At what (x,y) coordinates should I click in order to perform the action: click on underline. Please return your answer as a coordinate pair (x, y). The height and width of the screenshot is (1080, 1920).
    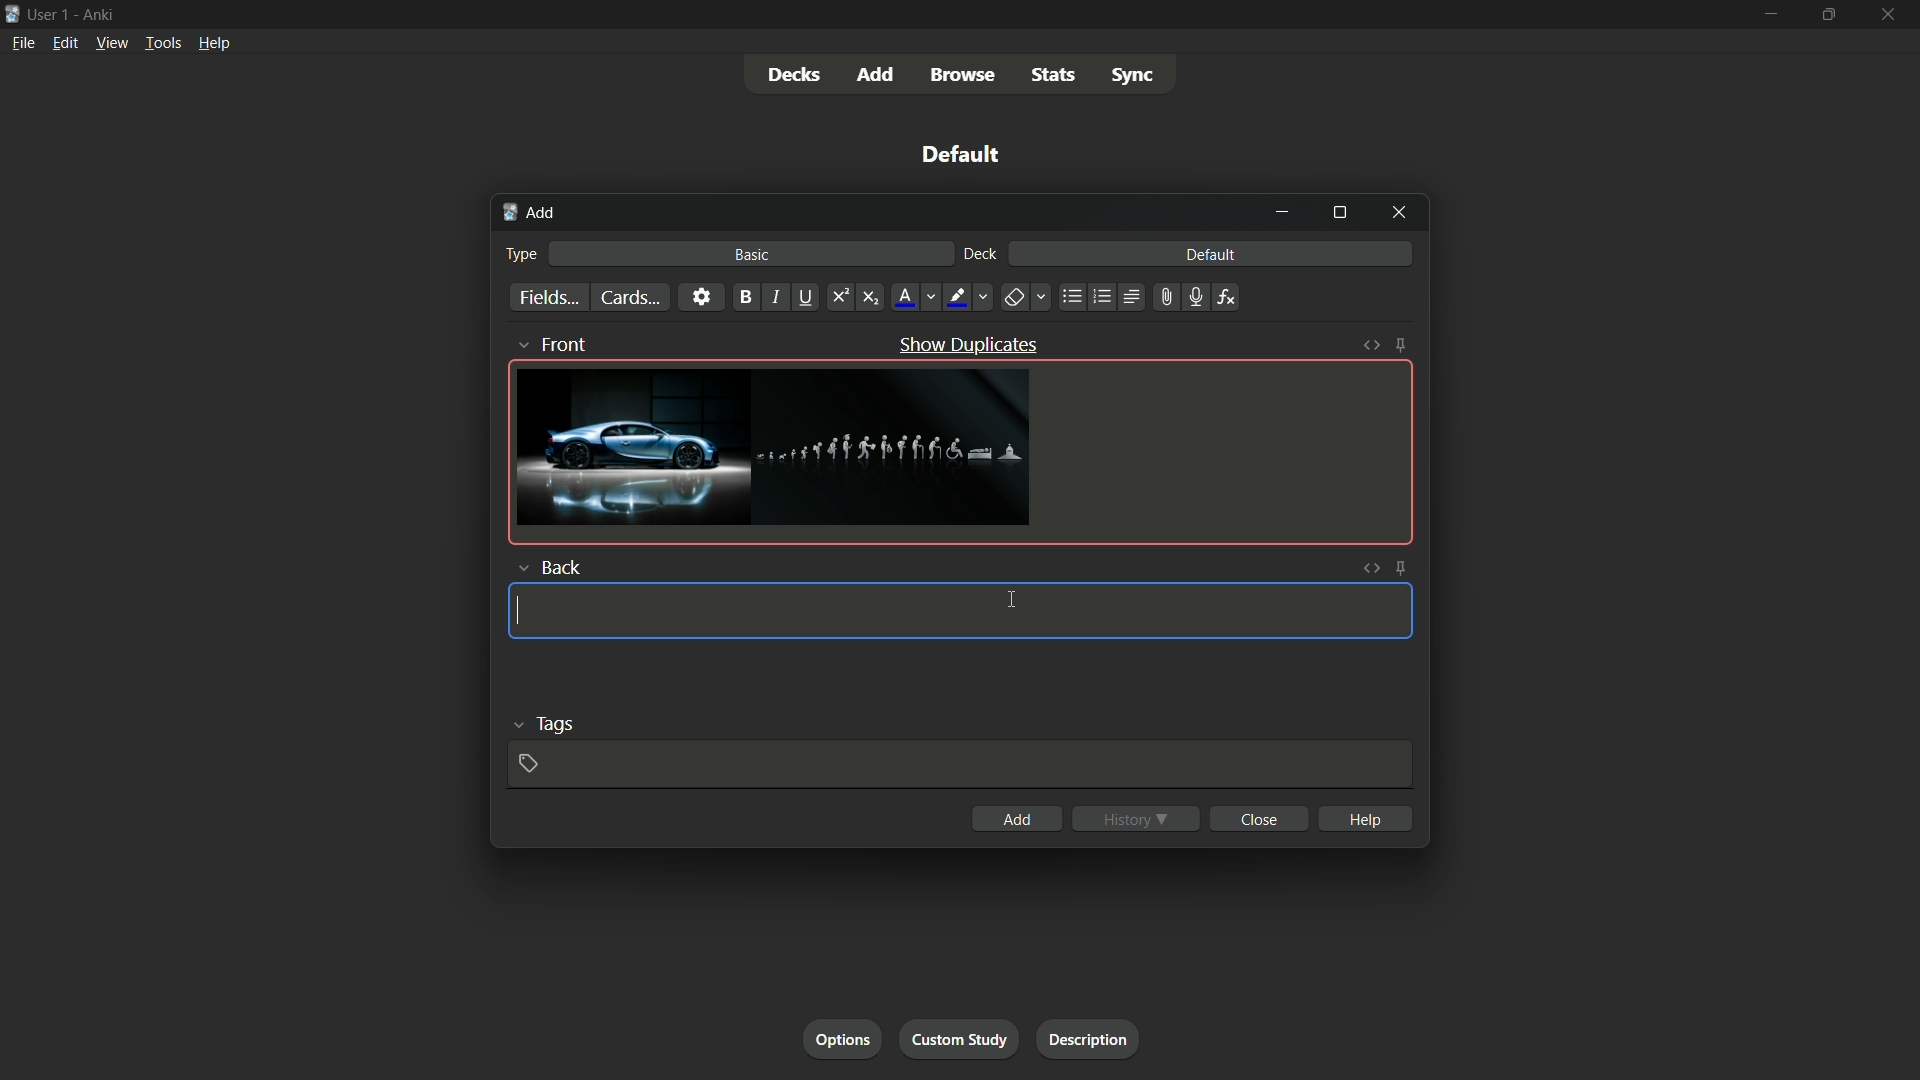
    Looking at the image, I should click on (808, 296).